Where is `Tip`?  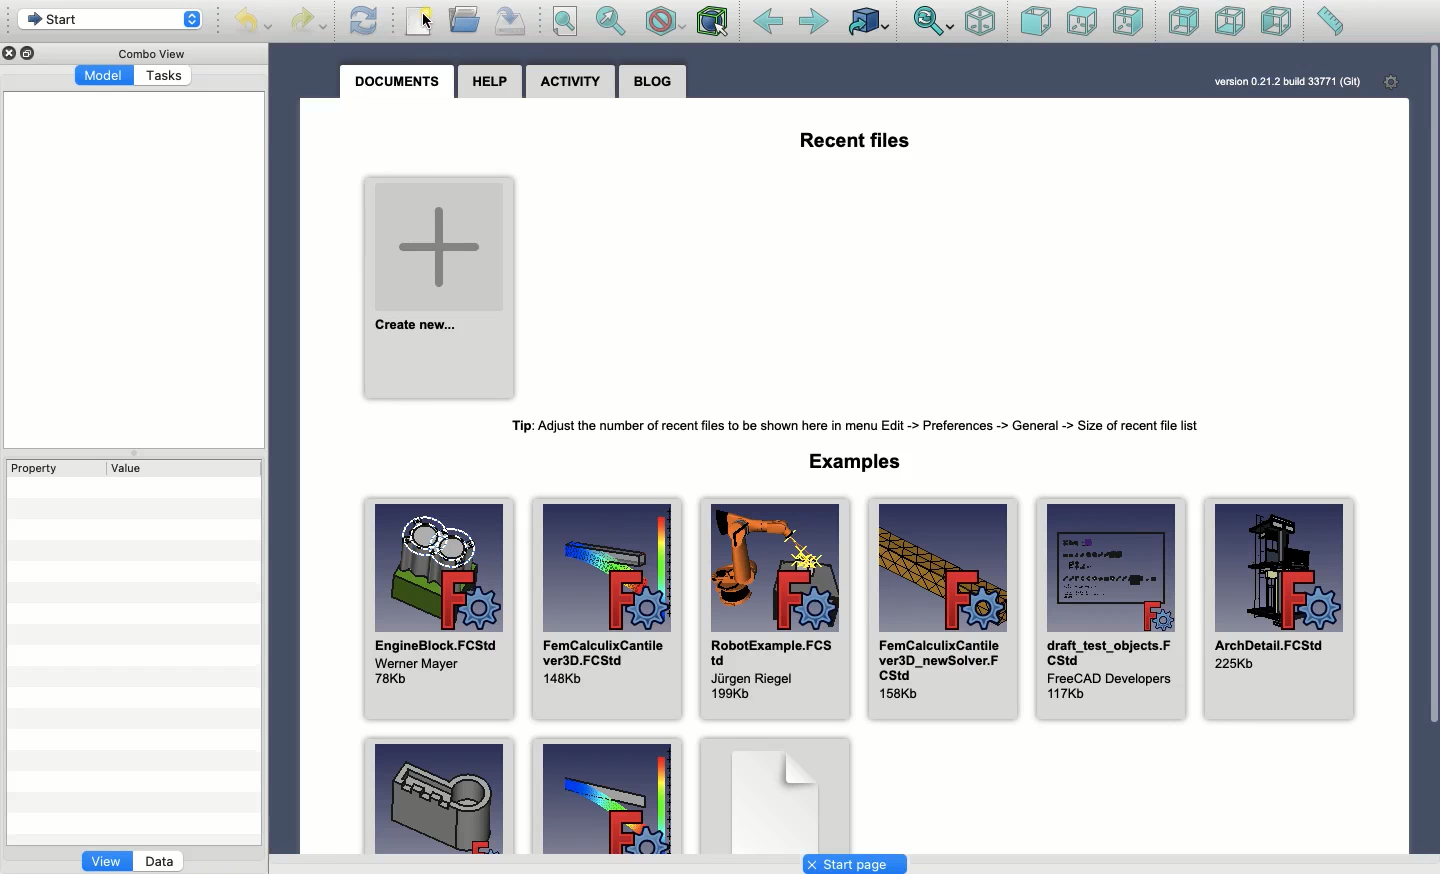 Tip is located at coordinates (857, 422).